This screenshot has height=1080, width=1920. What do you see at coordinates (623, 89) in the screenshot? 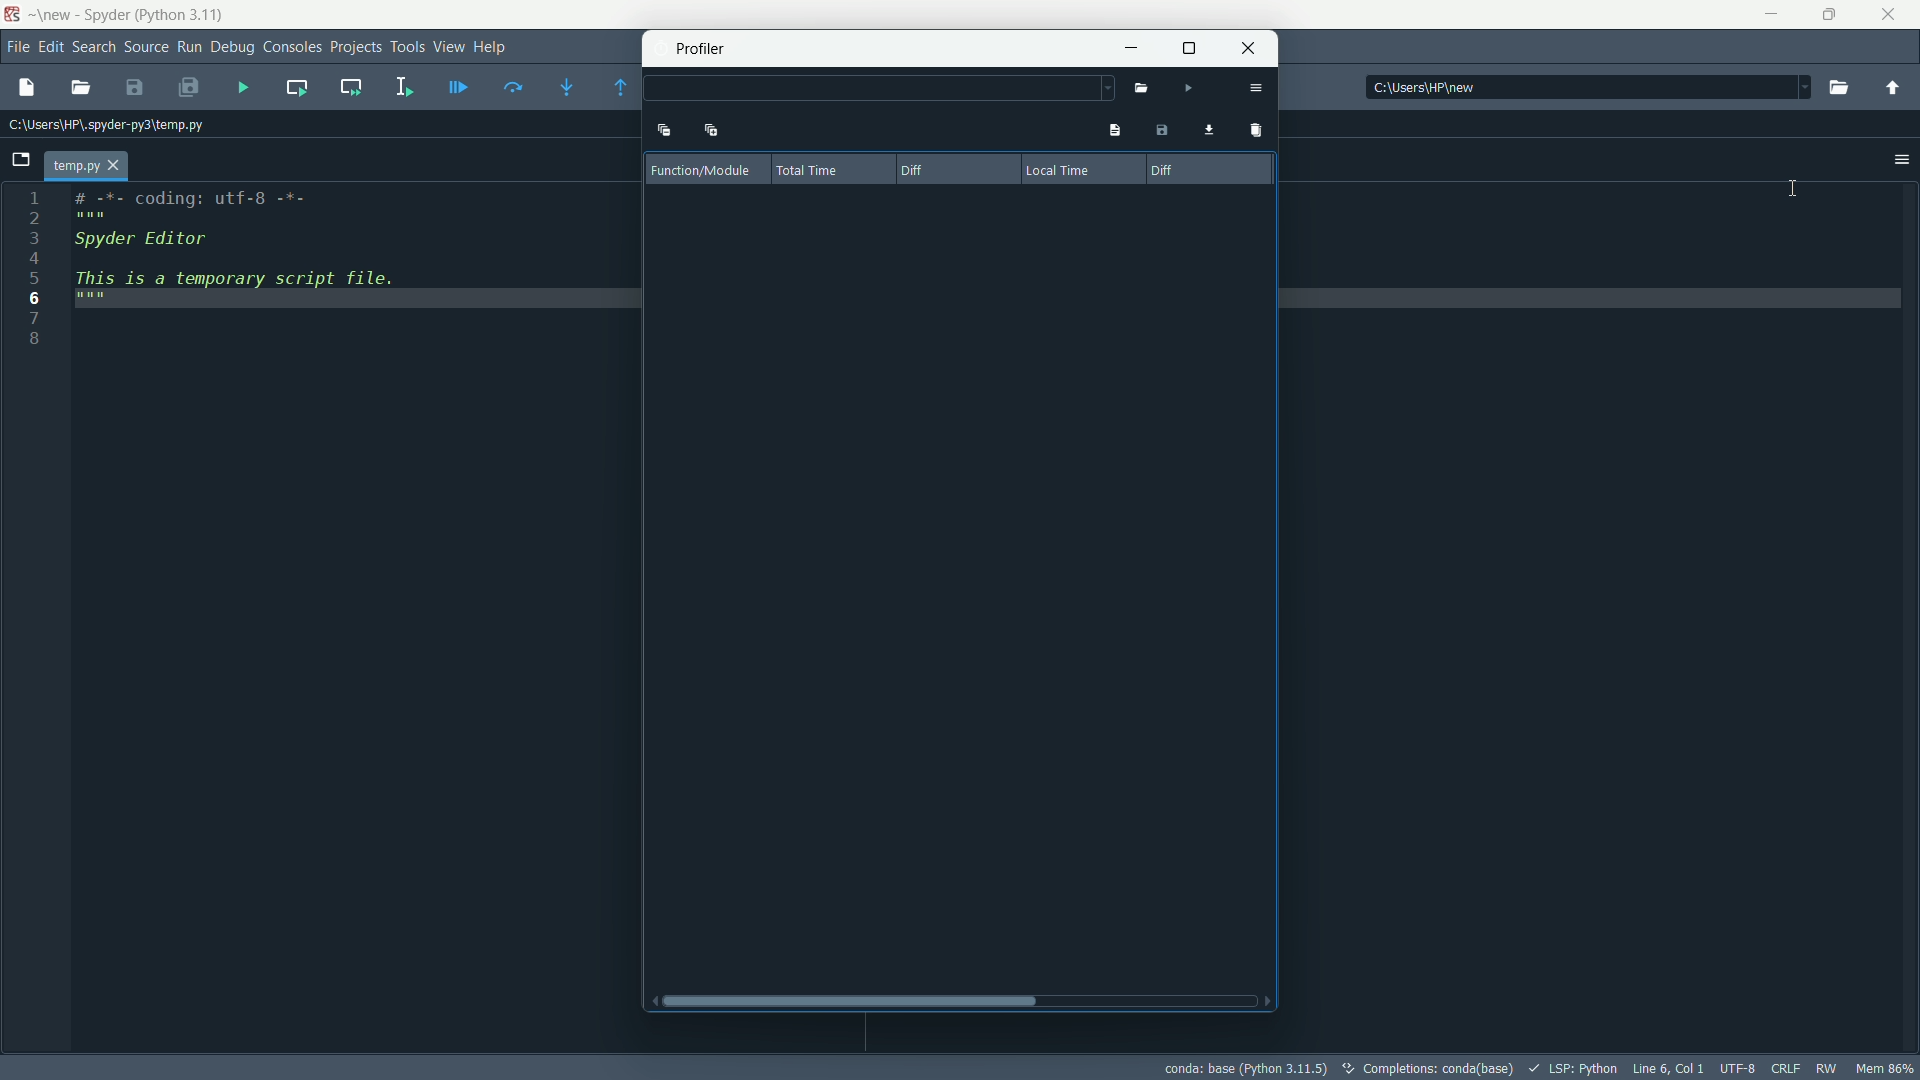
I see `continue execution until next function` at bounding box center [623, 89].